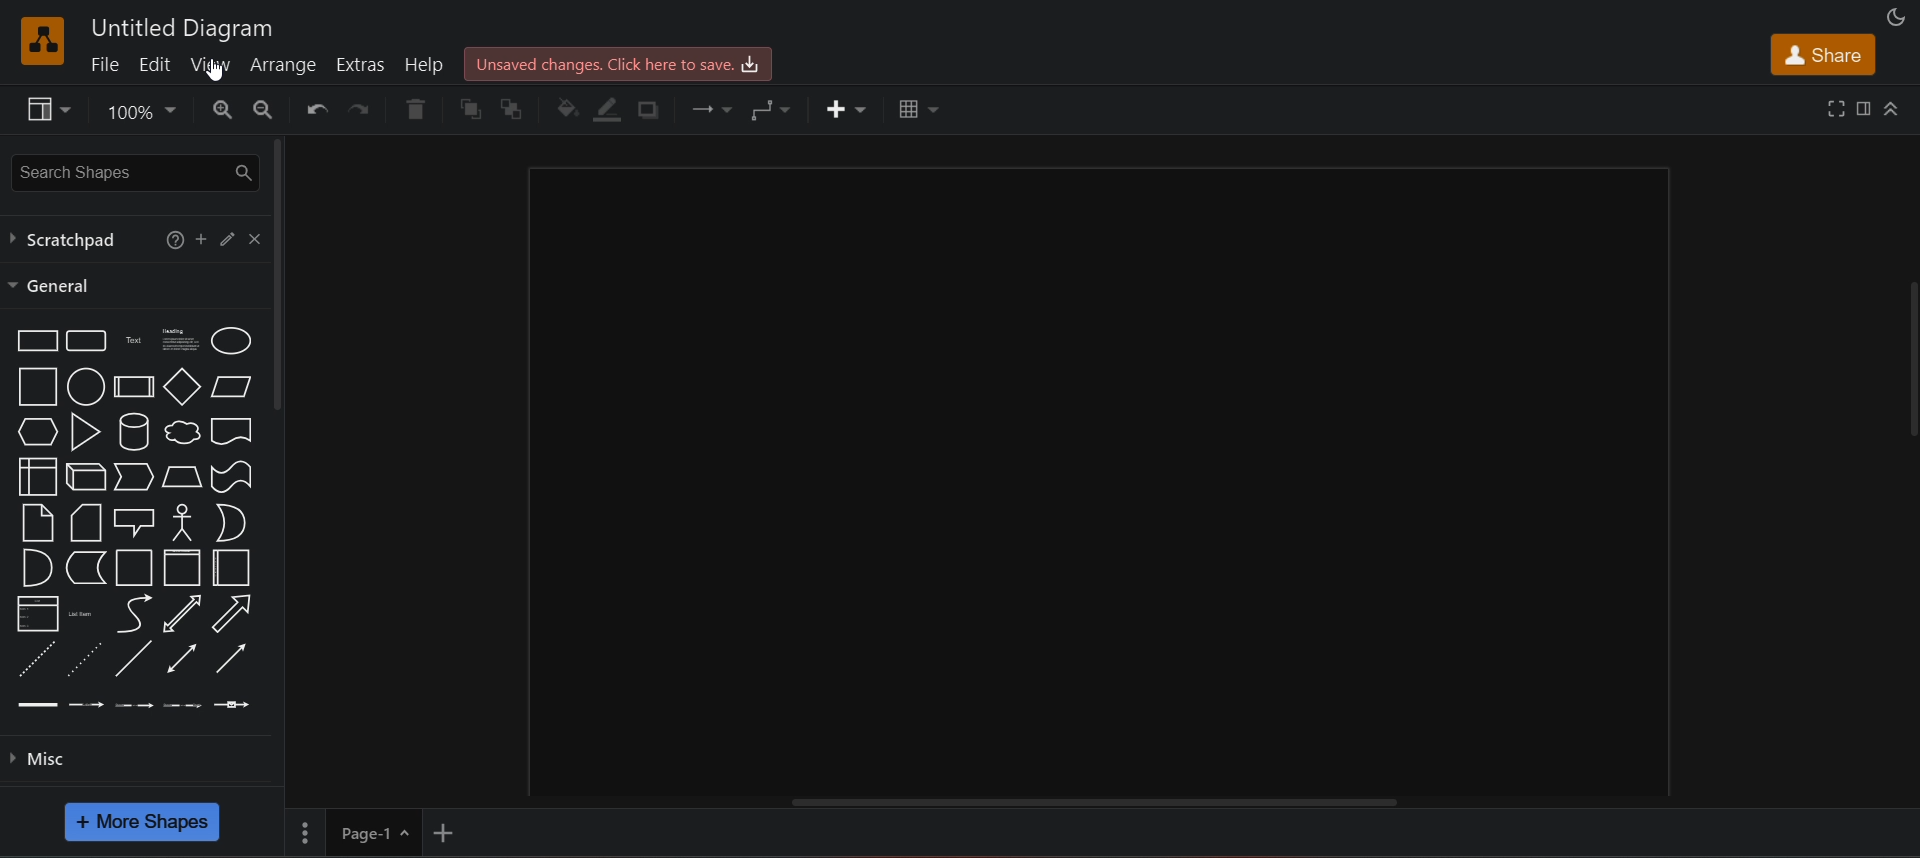 This screenshot has height=858, width=1920. Describe the element at coordinates (1822, 55) in the screenshot. I see `share` at that location.